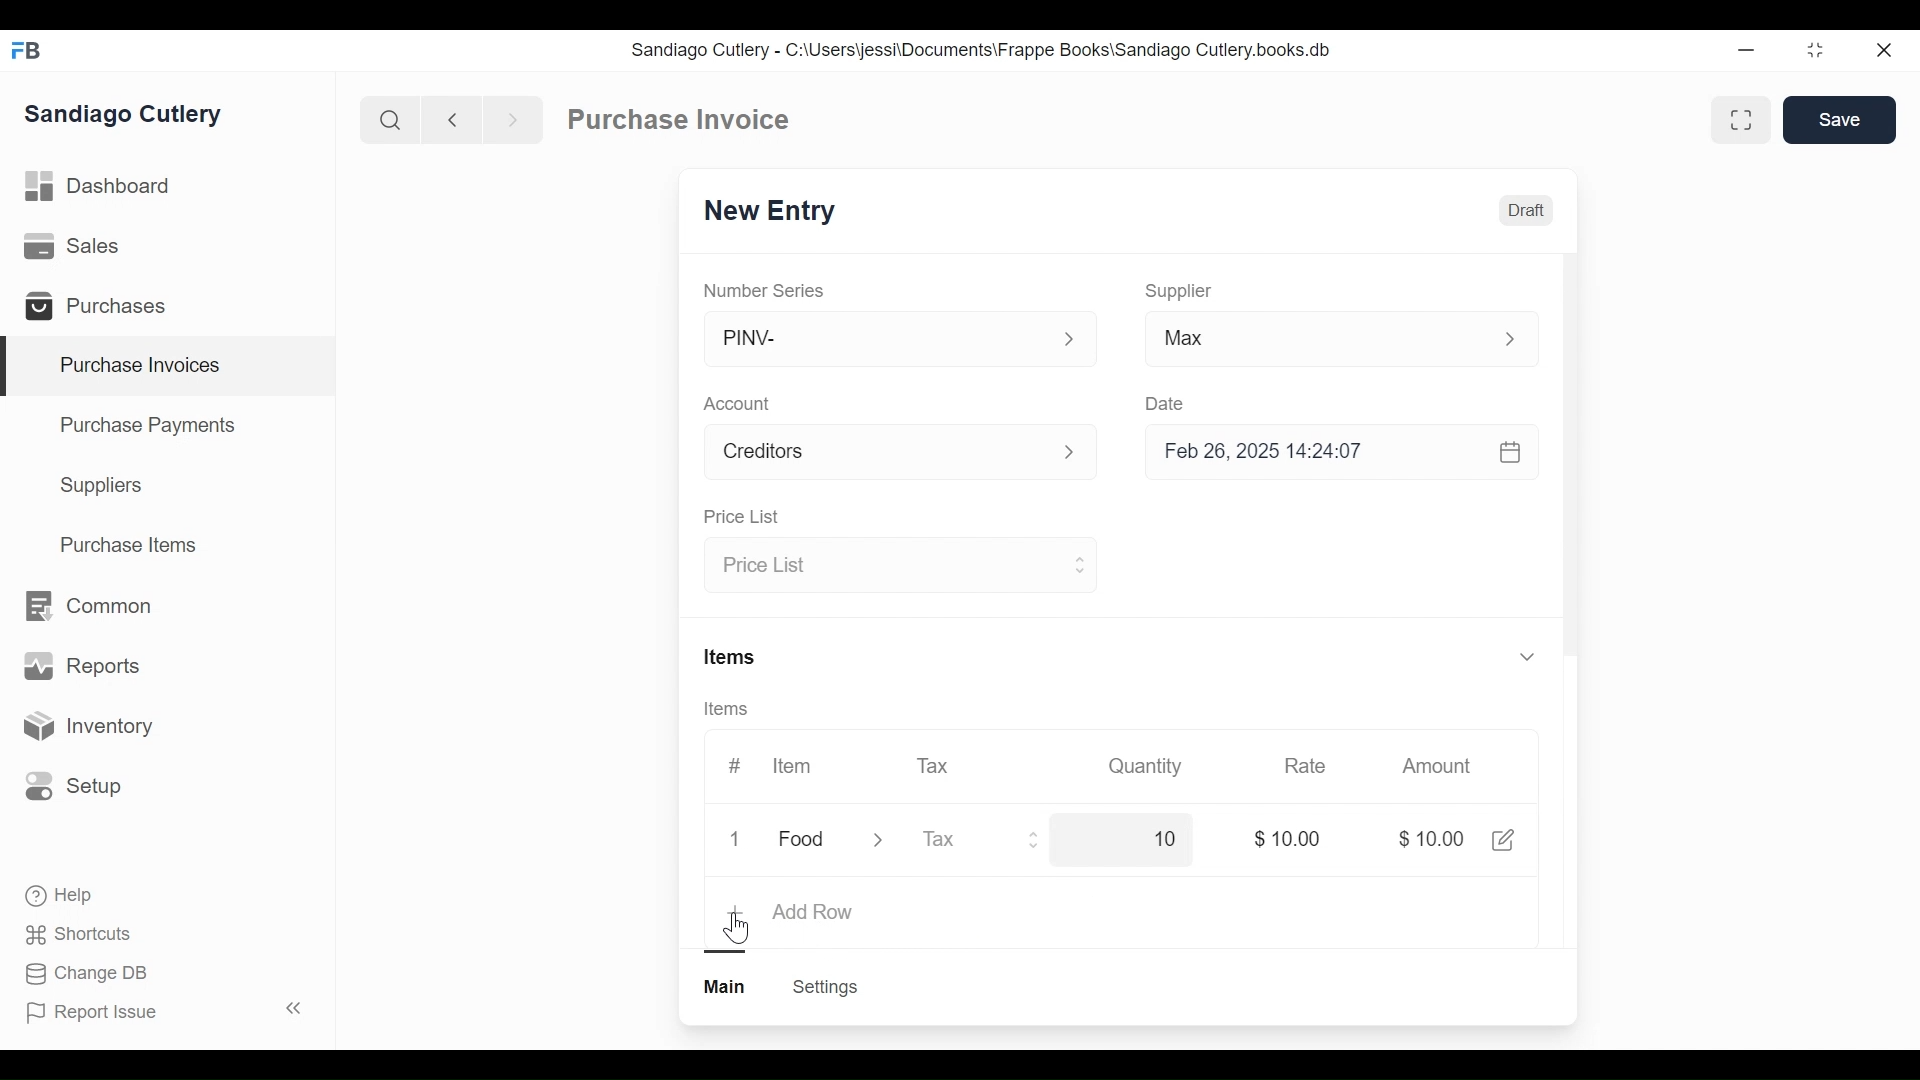 The image size is (1920, 1080). What do you see at coordinates (1166, 403) in the screenshot?
I see `Date` at bounding box center [1166, 403].